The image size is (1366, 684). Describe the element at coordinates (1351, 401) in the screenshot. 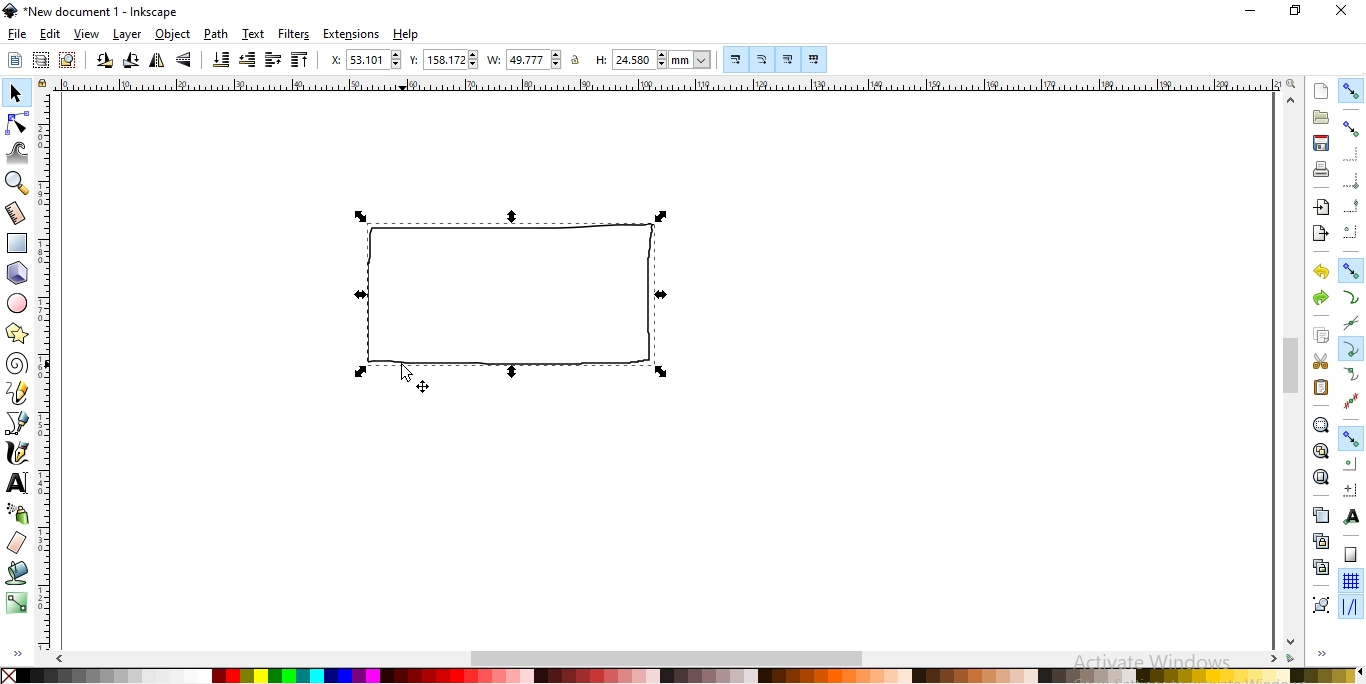

I see `` at that location.